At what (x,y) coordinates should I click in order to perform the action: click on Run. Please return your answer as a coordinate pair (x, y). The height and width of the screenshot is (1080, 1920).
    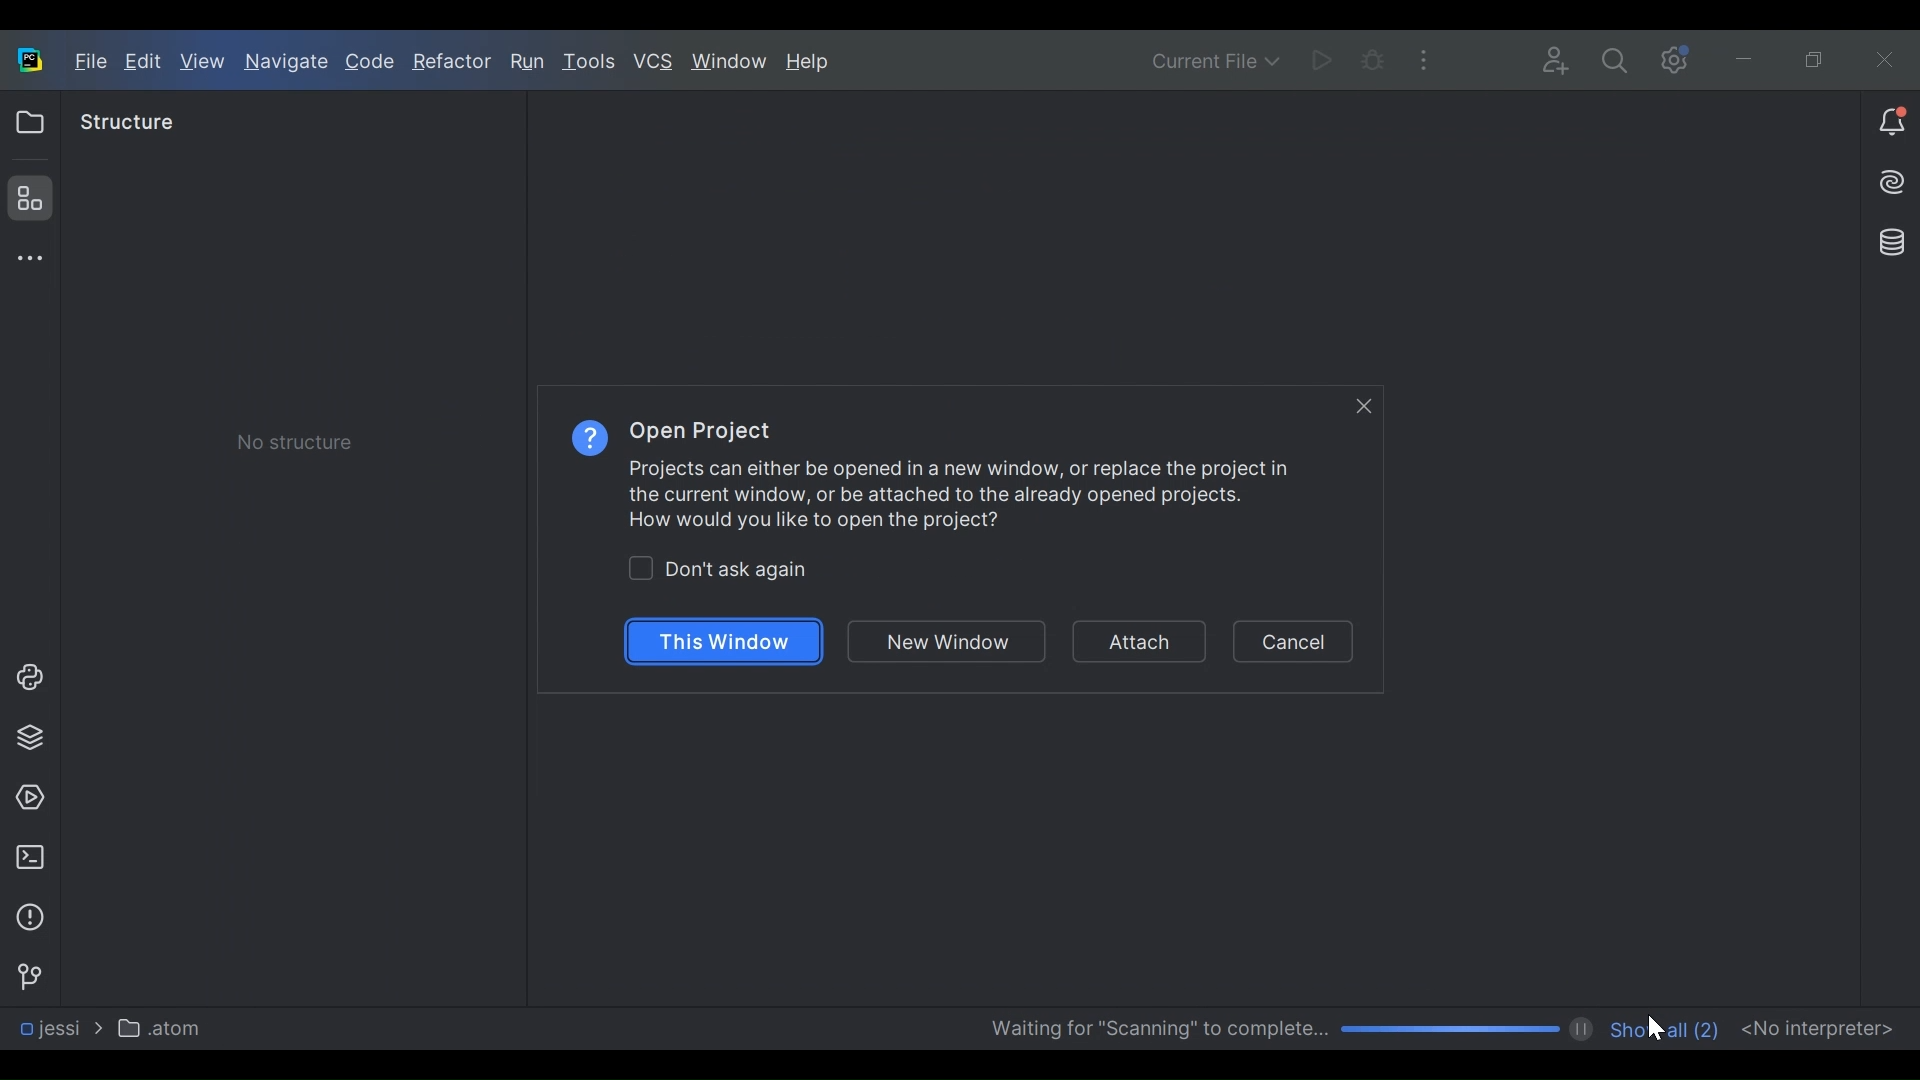
    Looking at the image, I should click on (1319, 61).